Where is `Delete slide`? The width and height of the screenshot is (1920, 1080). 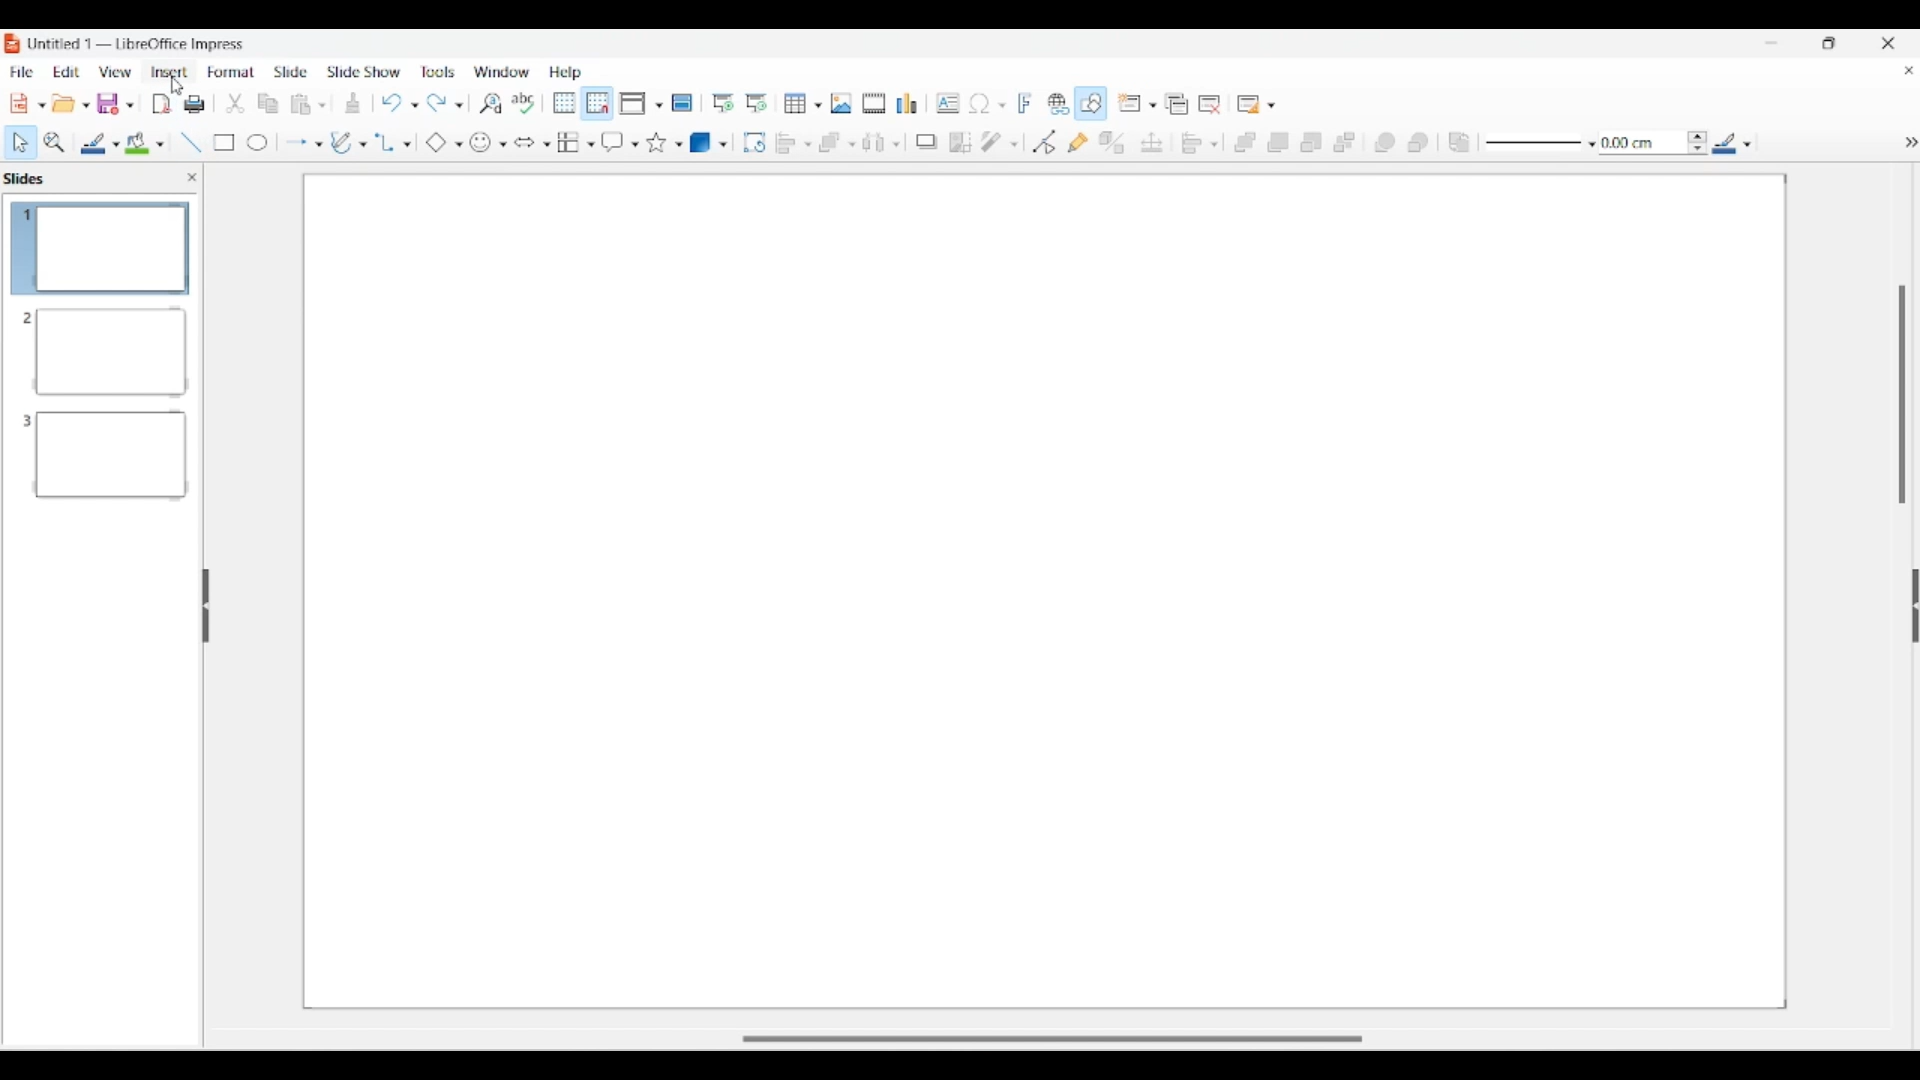
Delete slide is located at coordinates (1210, 105).